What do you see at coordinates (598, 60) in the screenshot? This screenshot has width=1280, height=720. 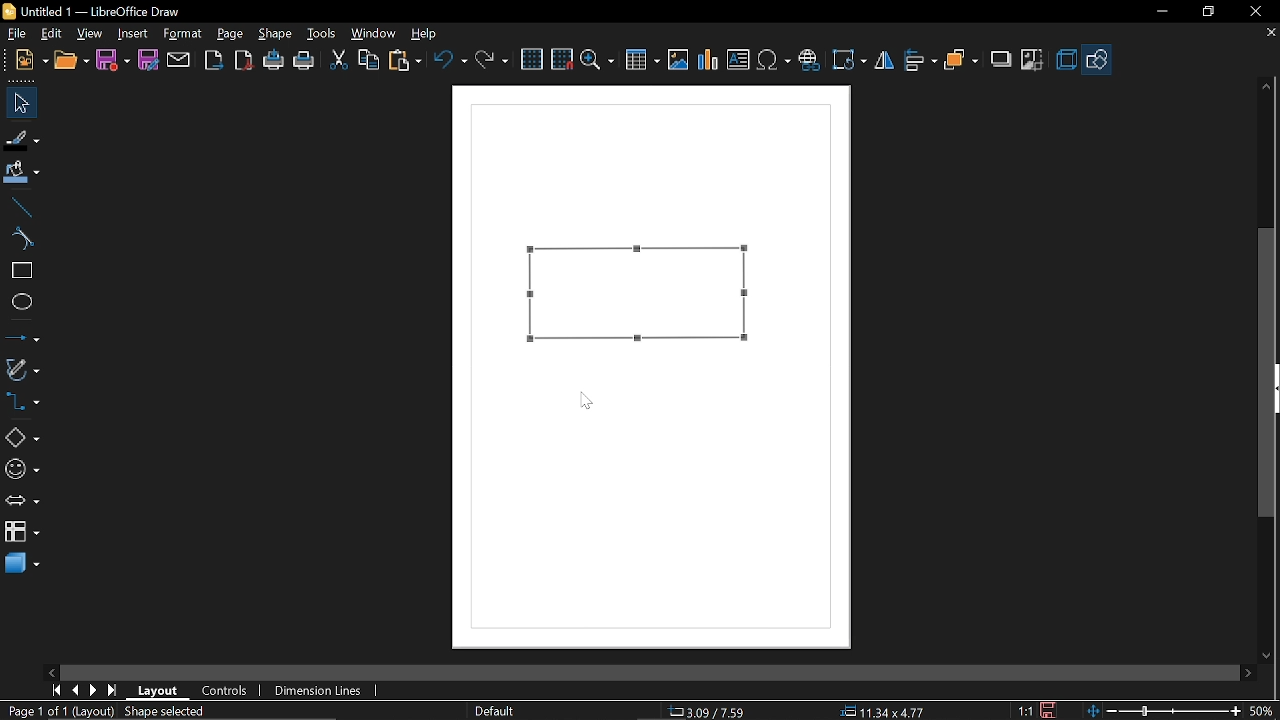 I see `zoom` at bounding box center [598, 60].